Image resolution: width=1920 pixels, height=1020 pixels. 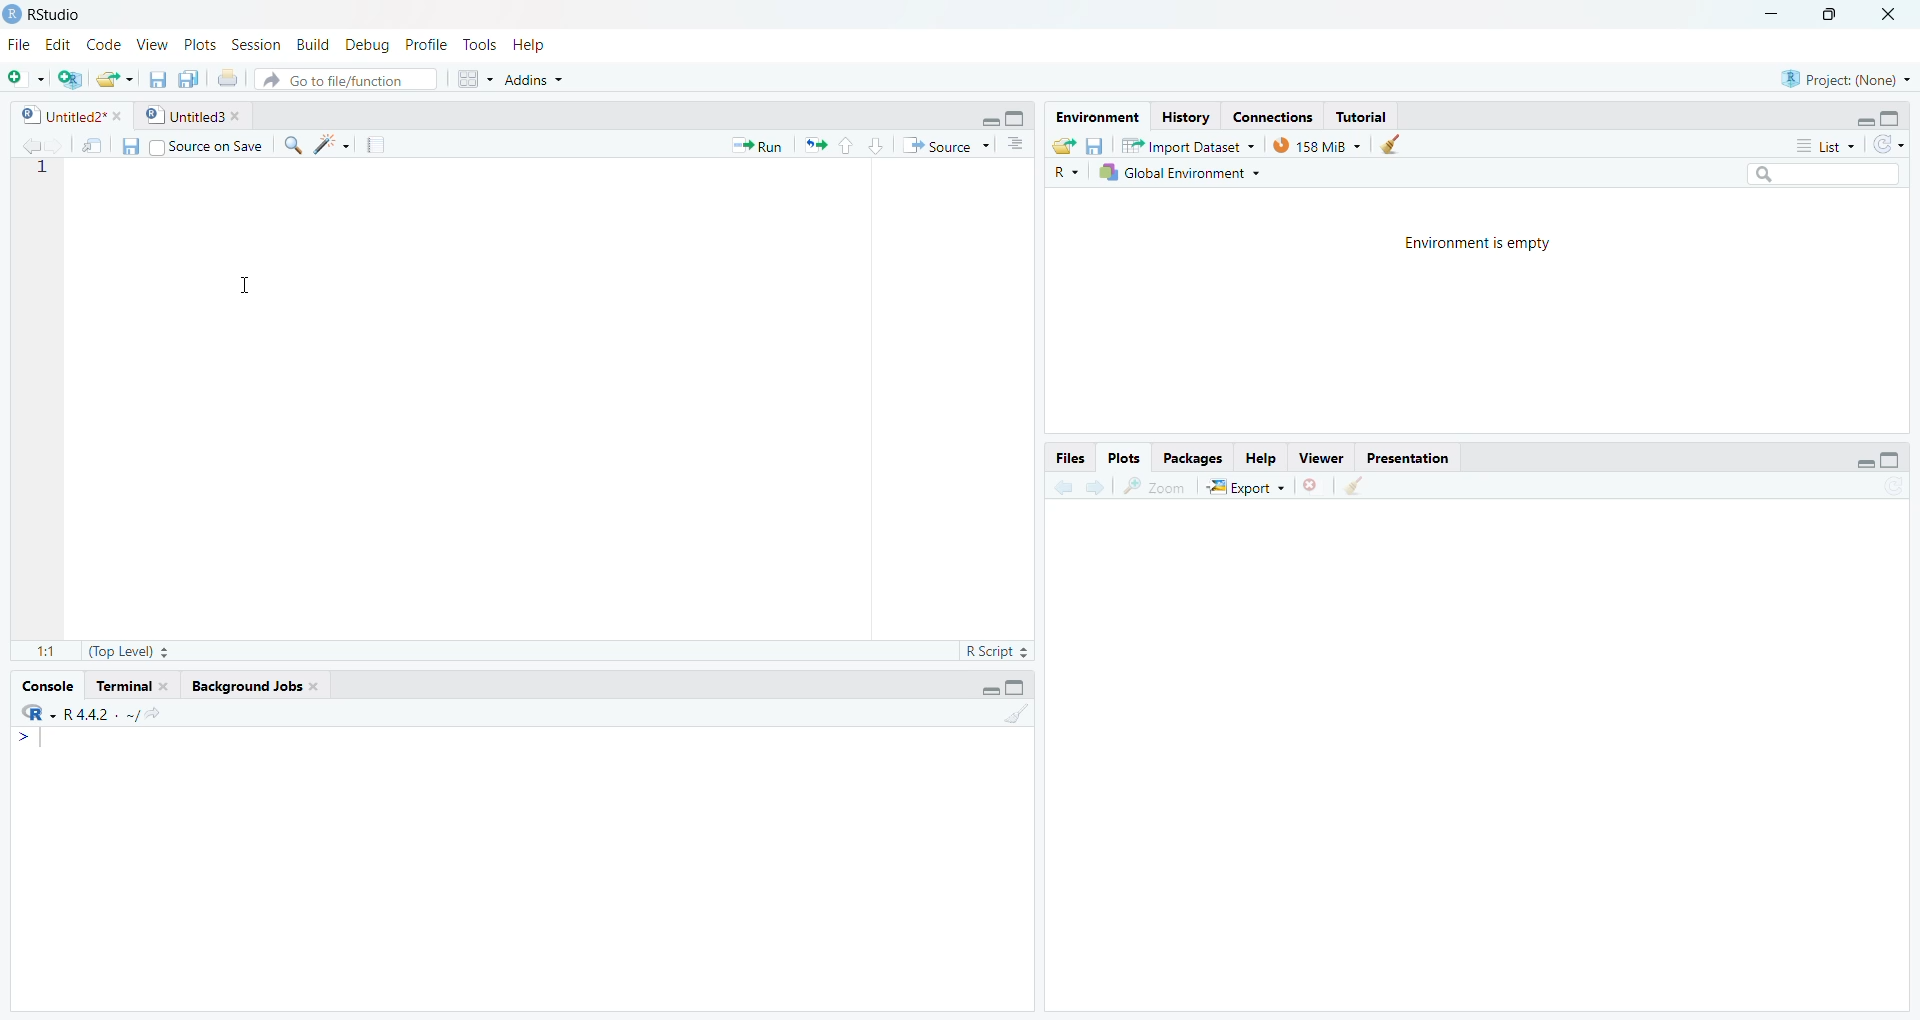 I want to click on Run, so click(x=755, y=145).